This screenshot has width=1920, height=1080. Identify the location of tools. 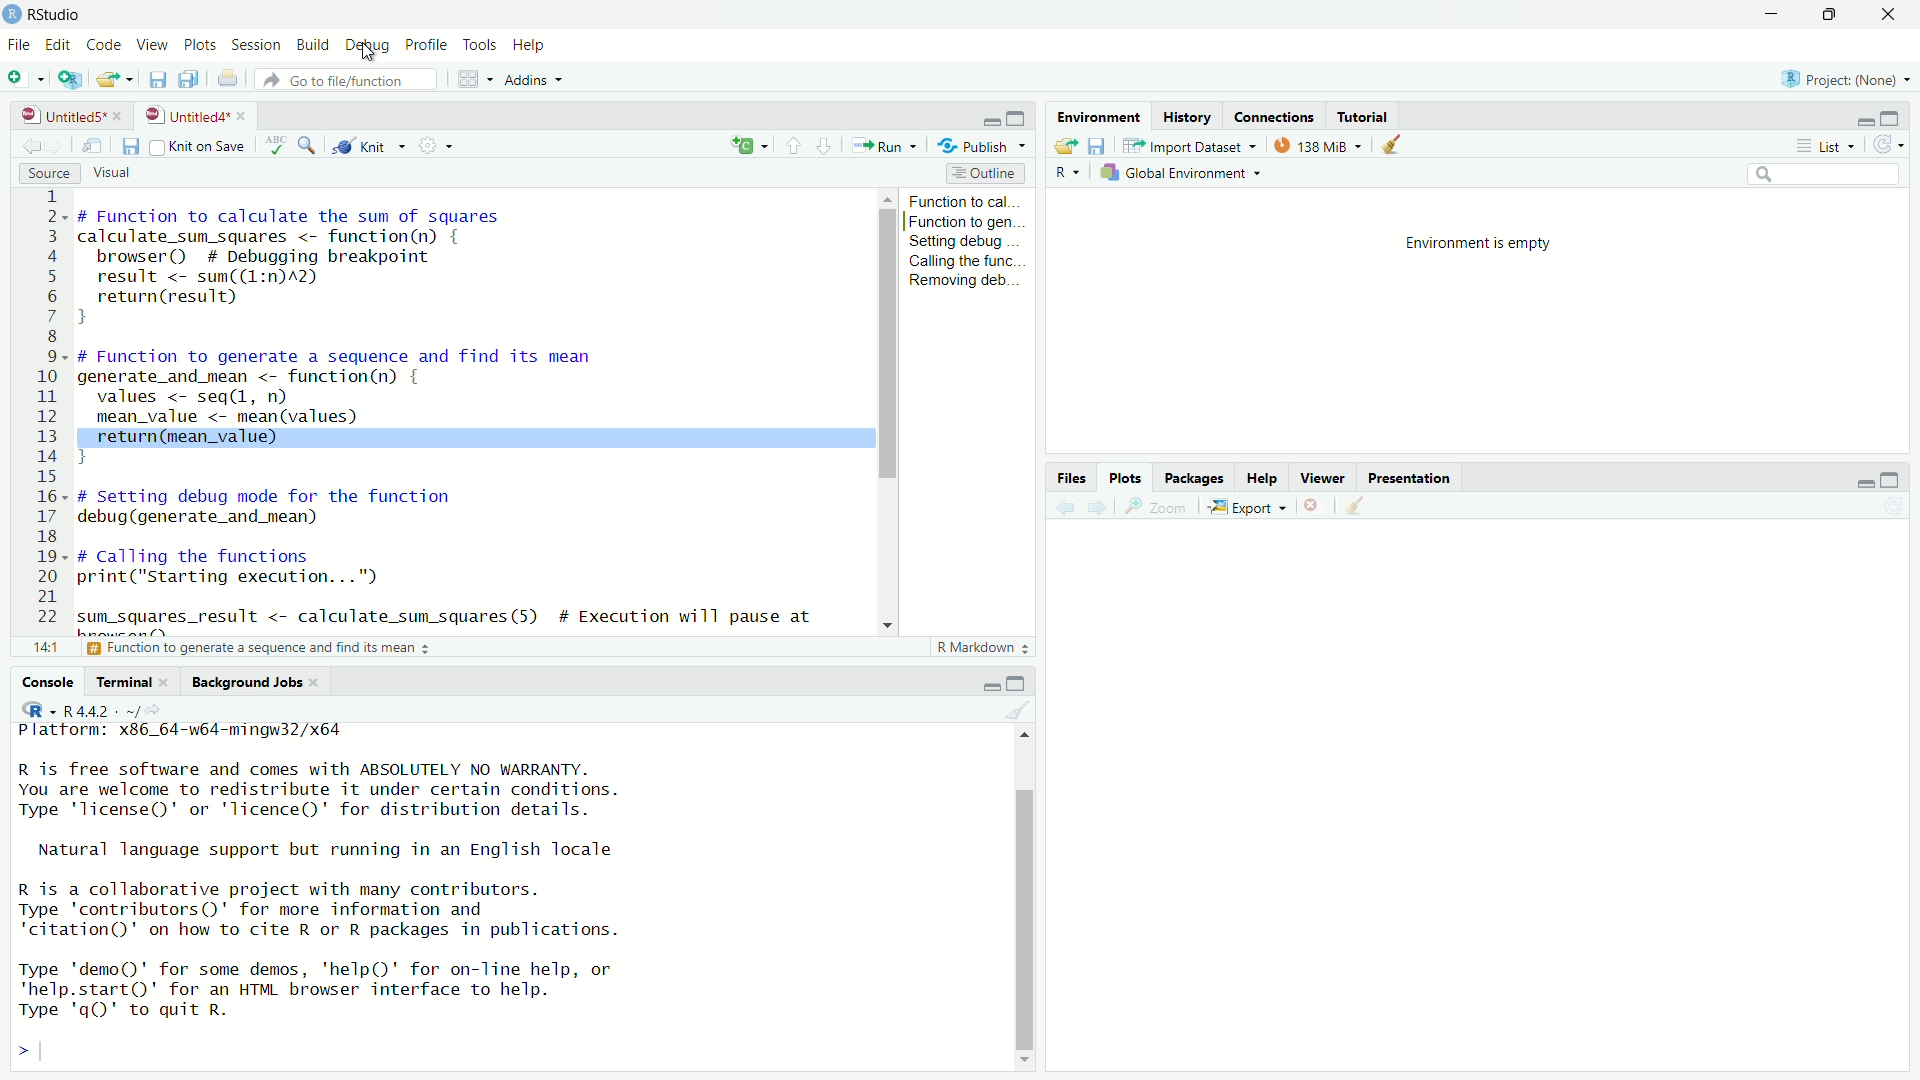
(479, 43).